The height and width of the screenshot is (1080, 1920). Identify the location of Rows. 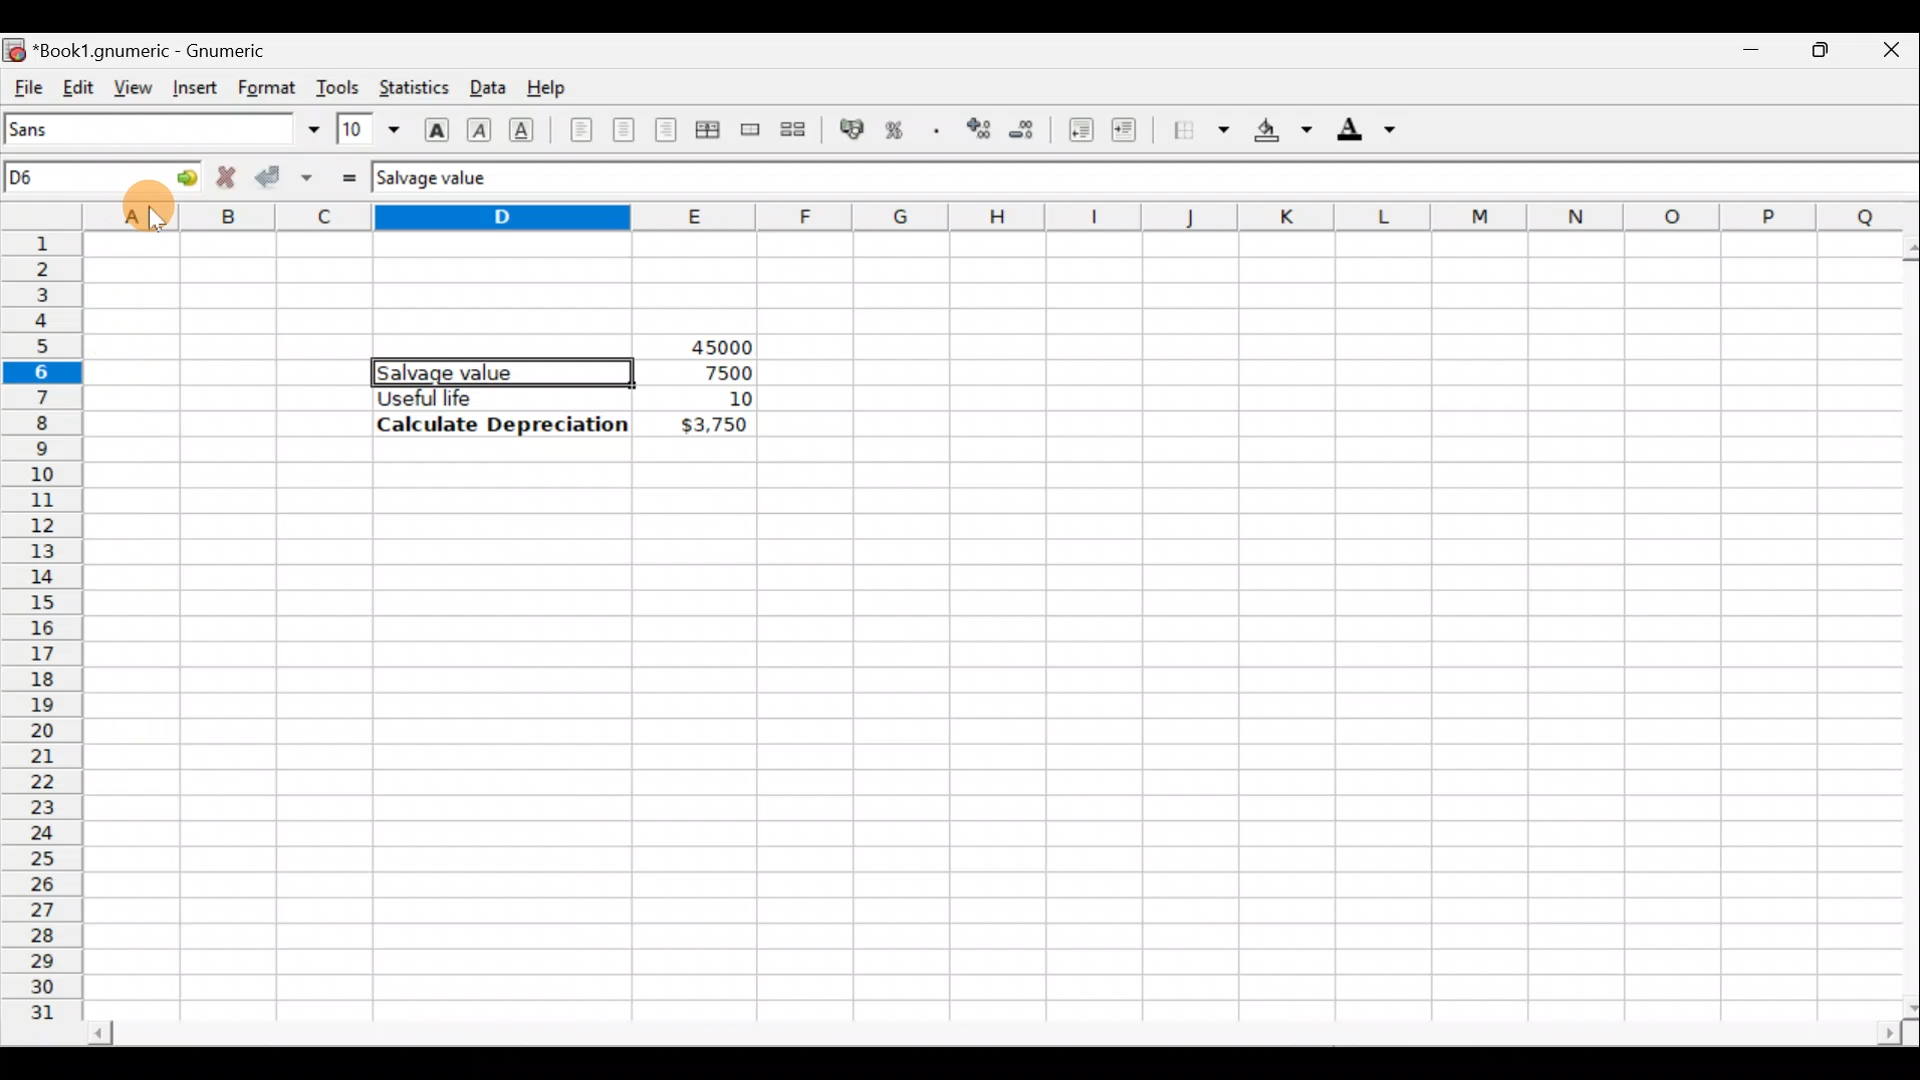
(47, 629).